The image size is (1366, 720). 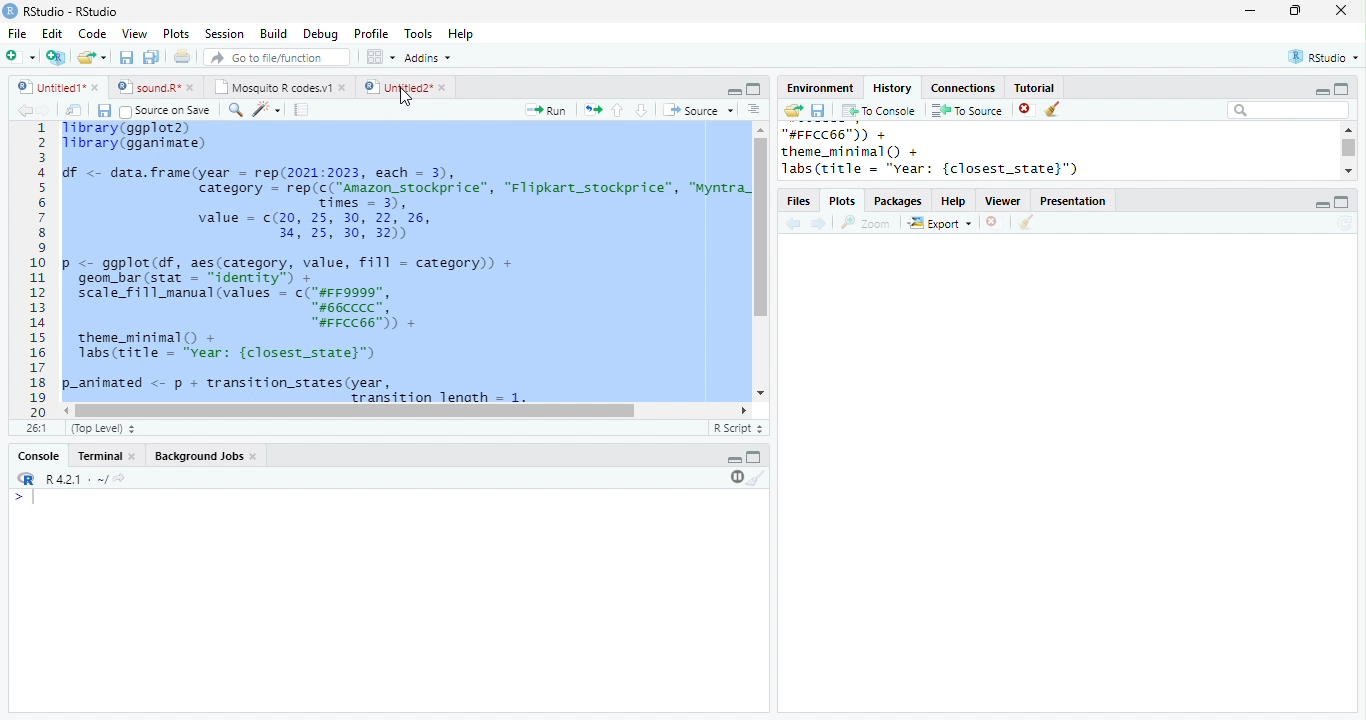 I want to click on "#FFCC66™)) +
theme_minimal () +
Jabs(title = "vear: {closest_state}"), so click(x=948, y=152).